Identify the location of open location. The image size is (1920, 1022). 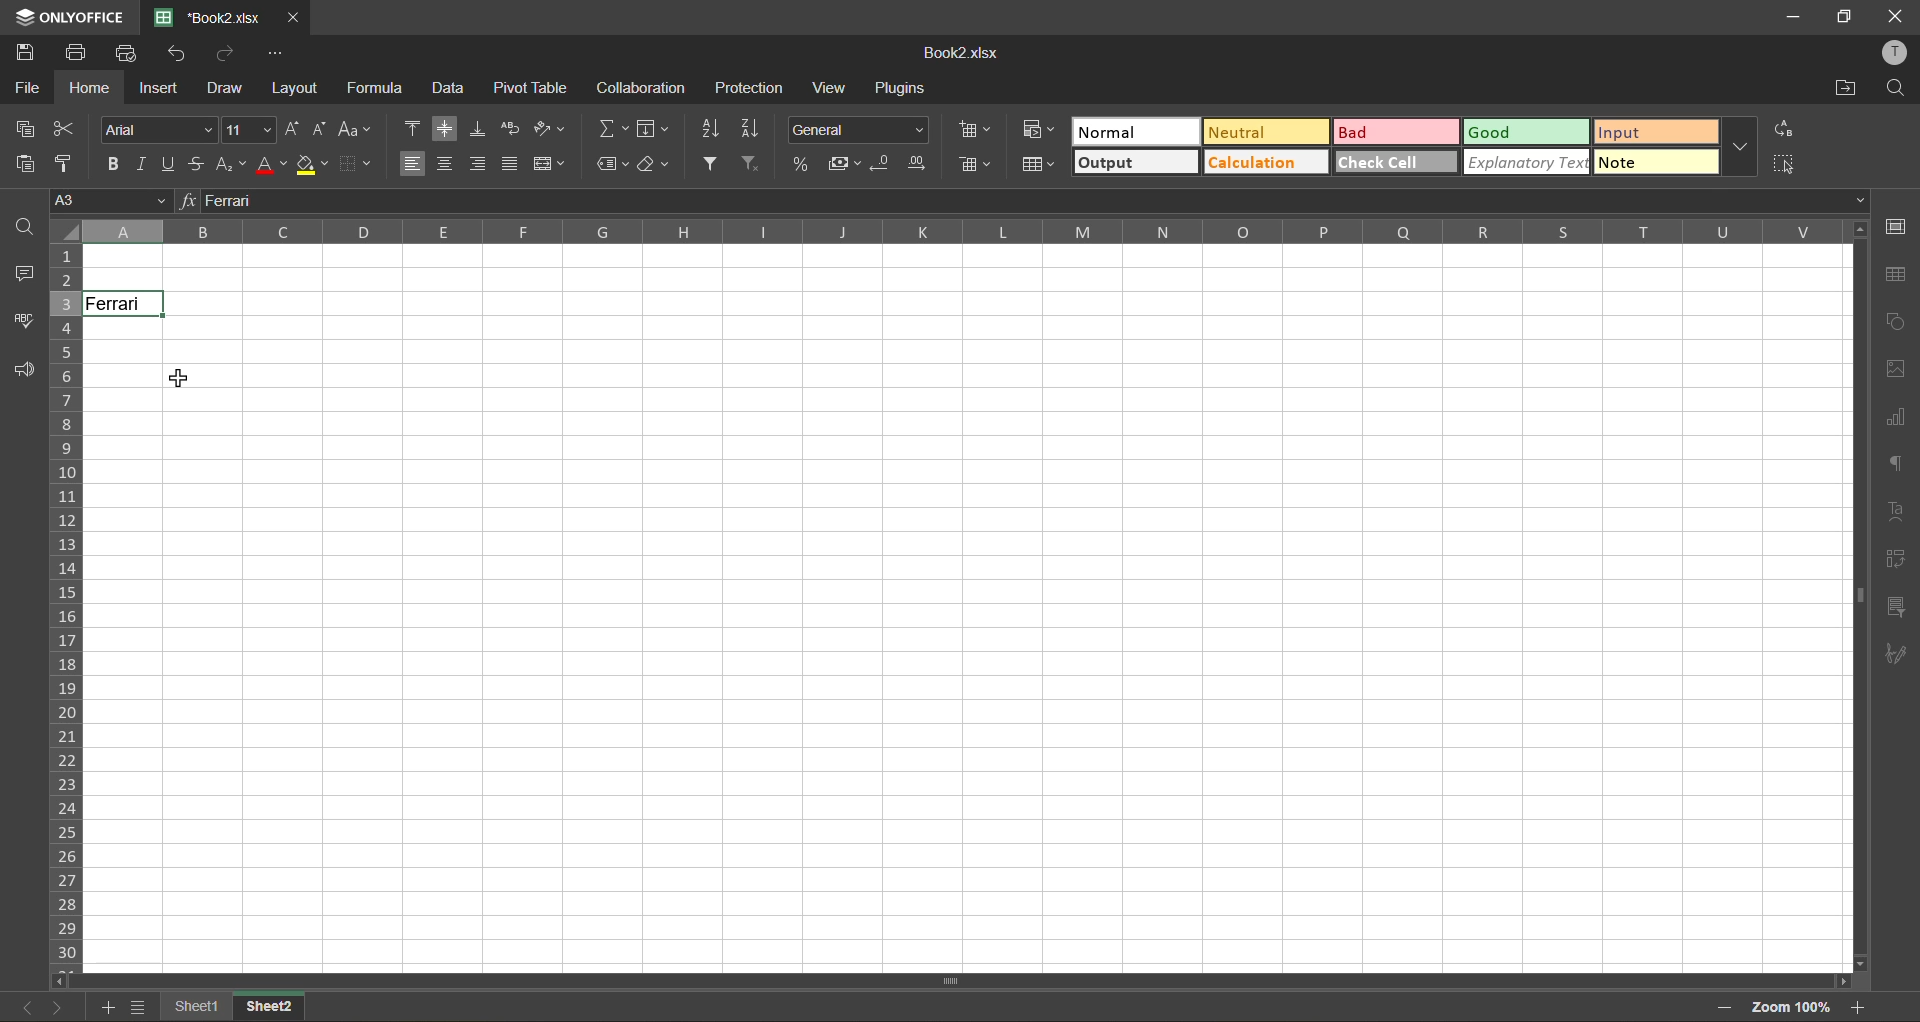
(1848, 90).